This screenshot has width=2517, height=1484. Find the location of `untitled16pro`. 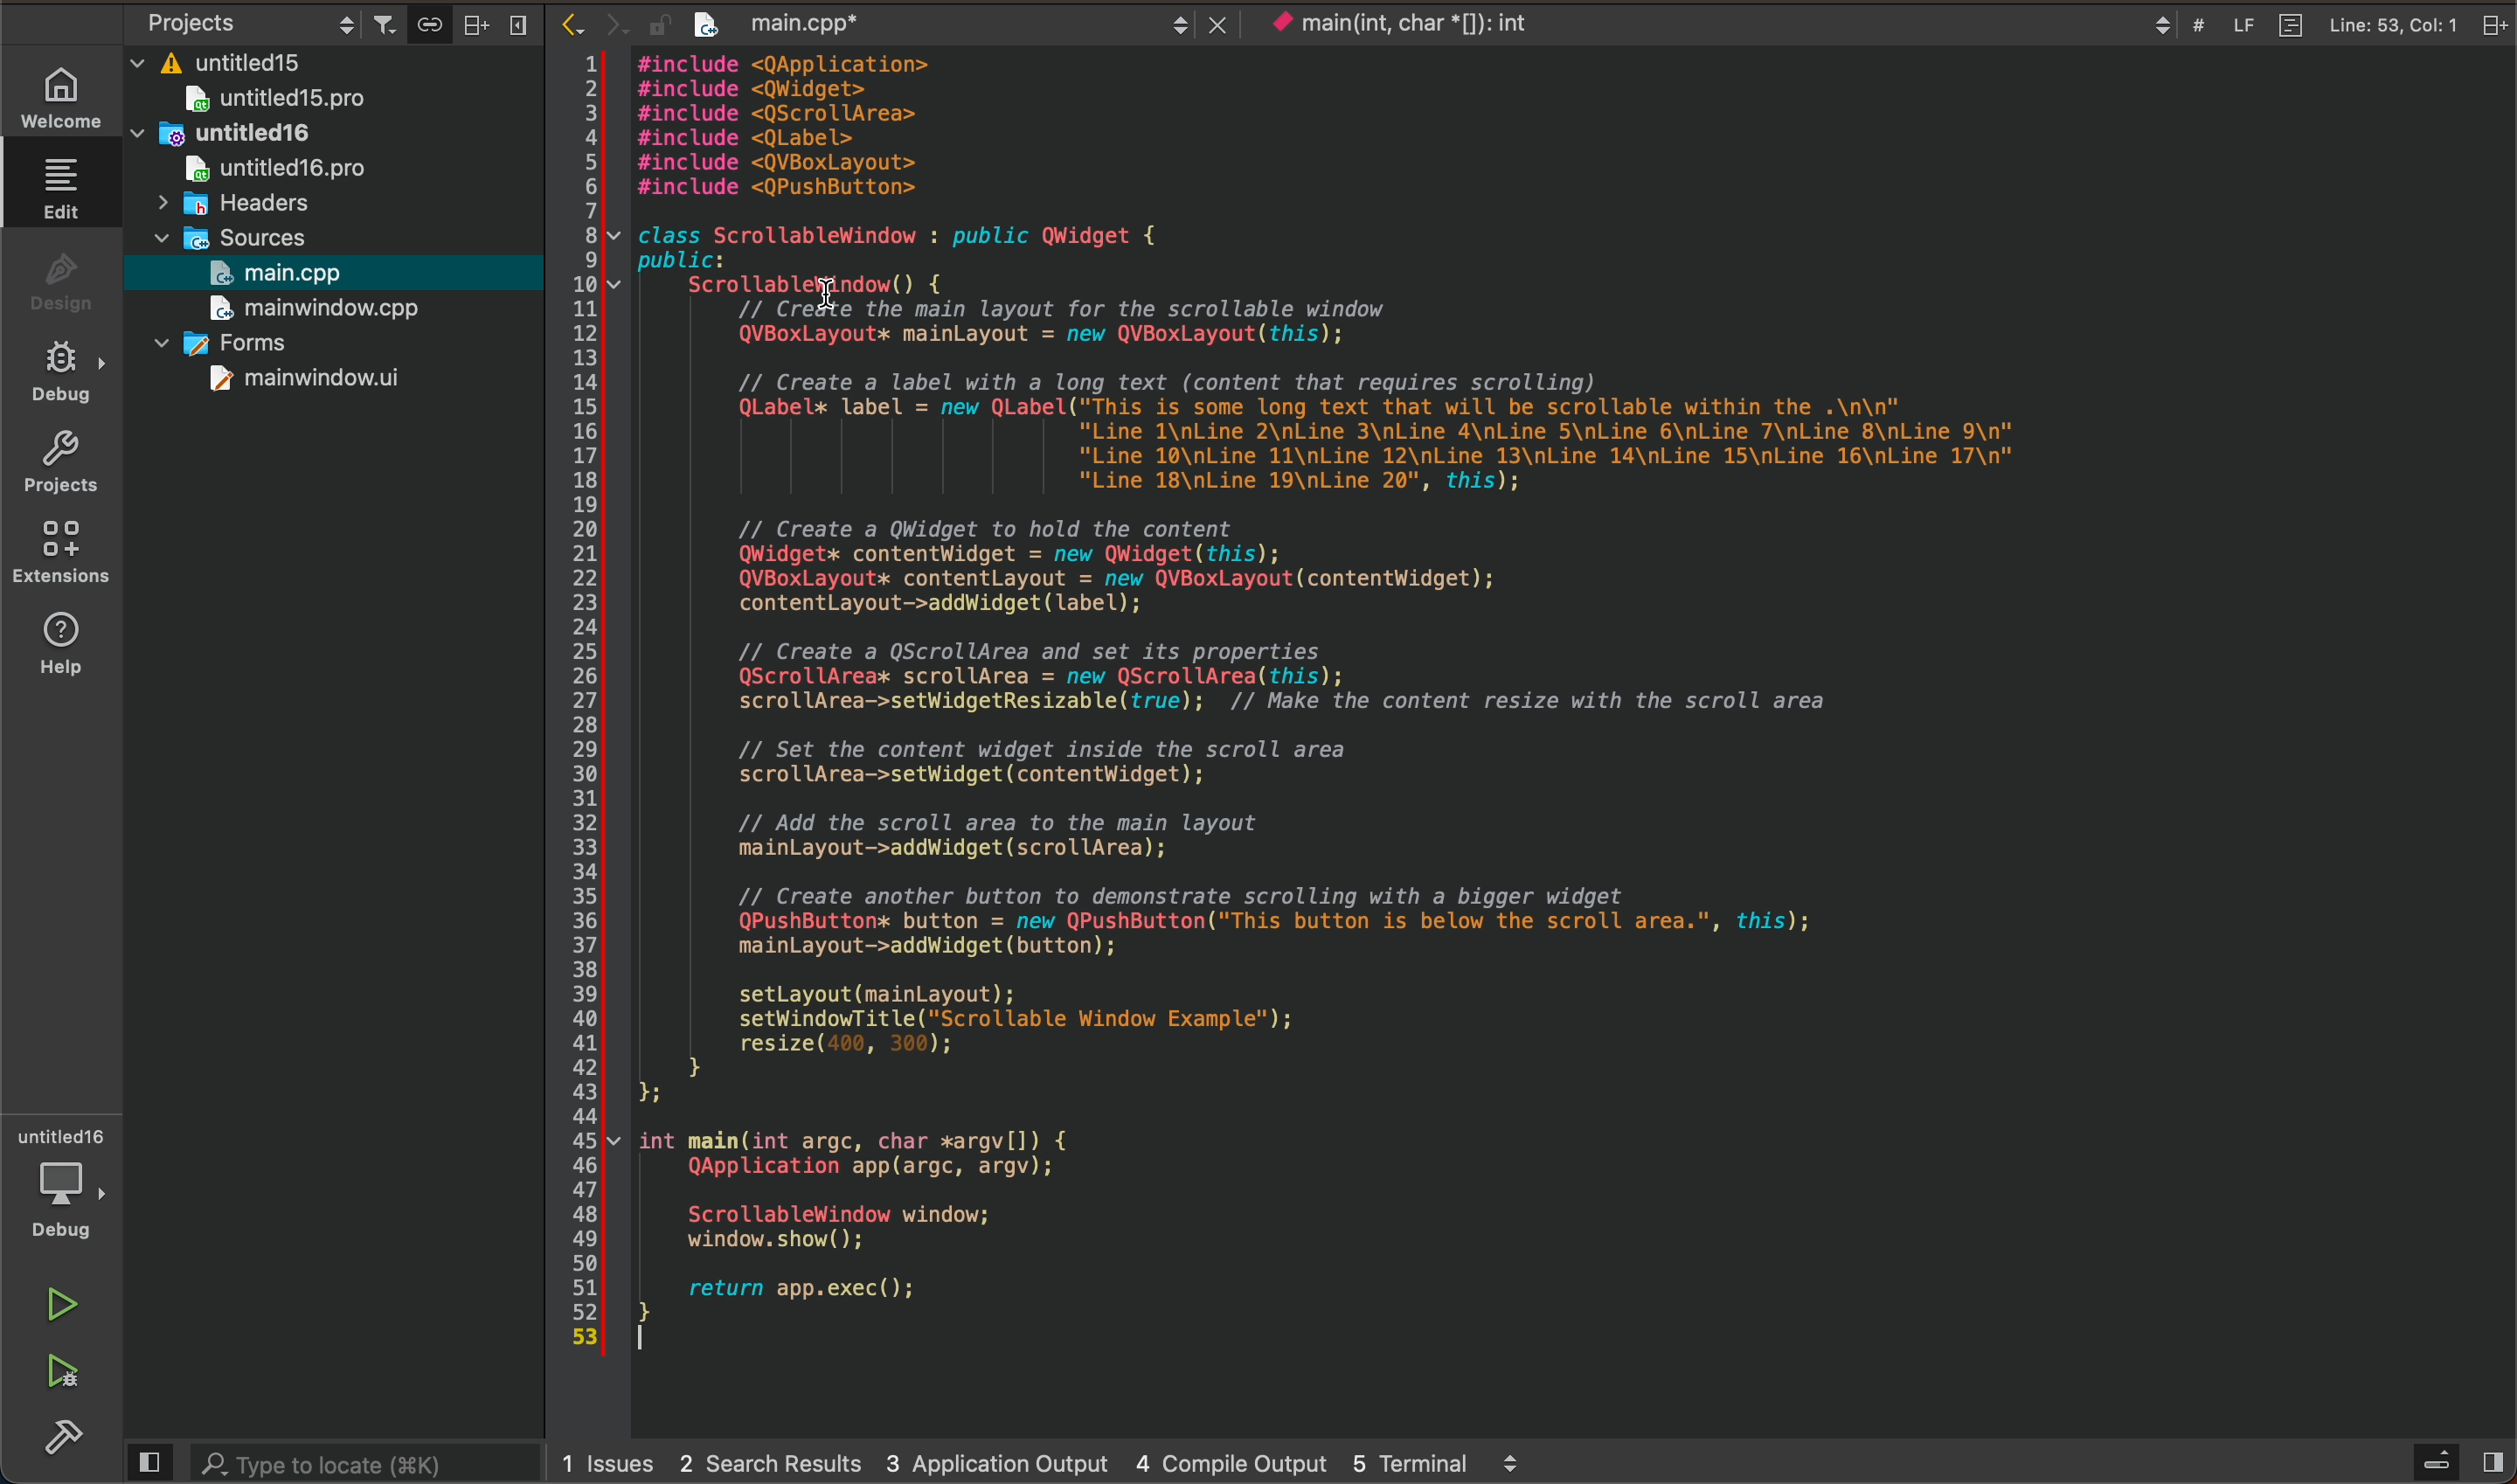

untitled16pro is located at coordinates (281, 167).